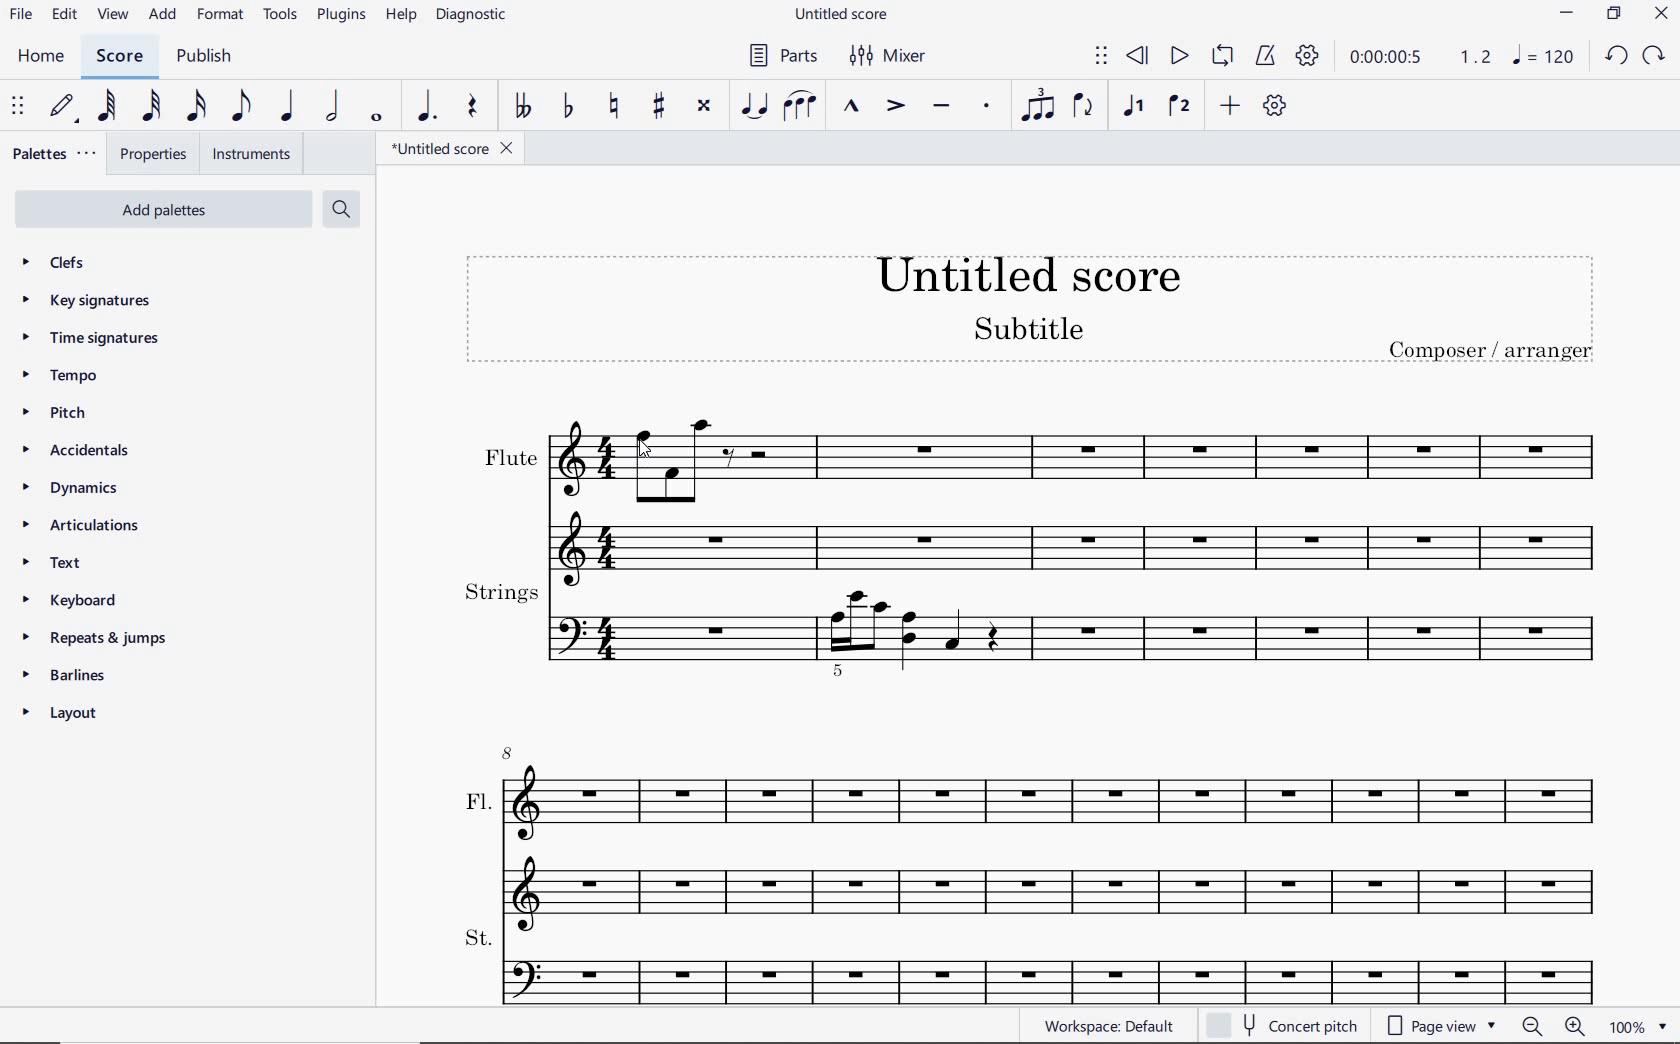 This screenshot has height=1044, width=1680. Describe the element at coordinates (288, 110) in the screenshot. I see `QUARTER NOTE` at that location.